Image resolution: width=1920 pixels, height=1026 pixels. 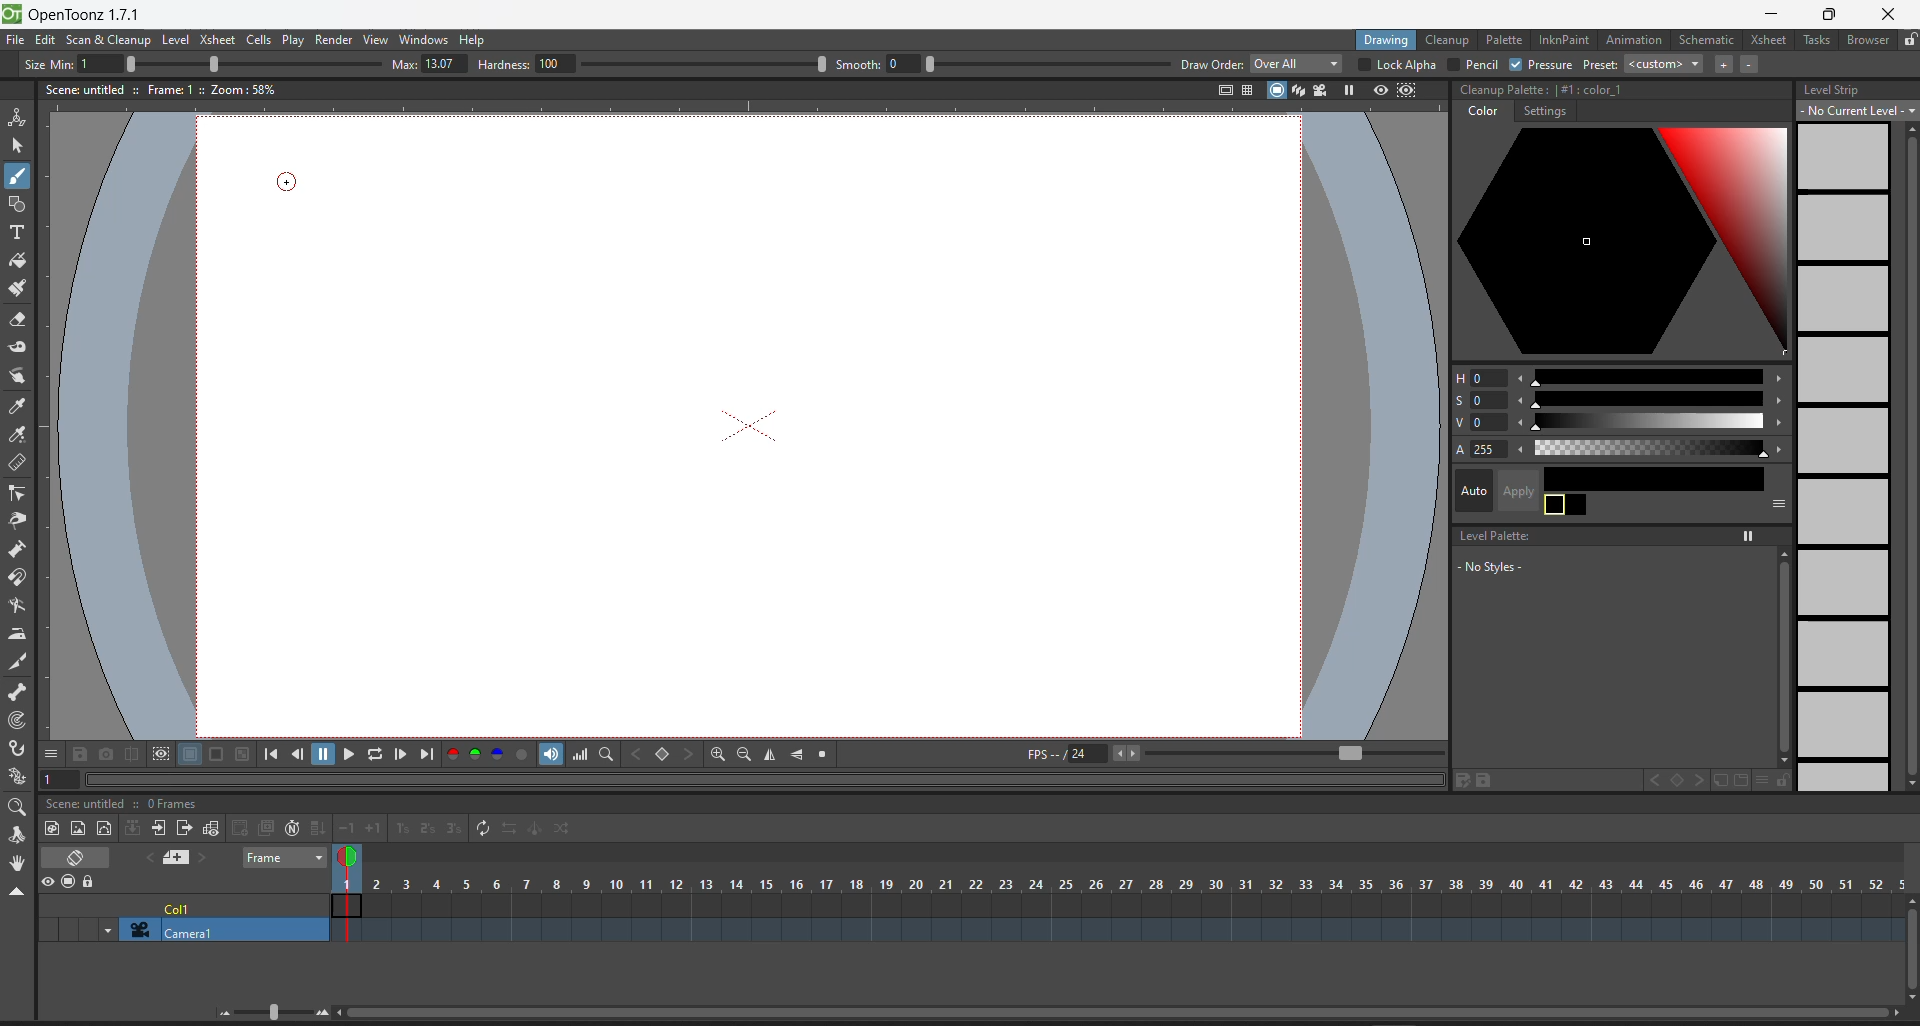 What do you see at coordinates (1261, 65) in the screenshot?
I see `draw order` at bounding box center [1261, 65].